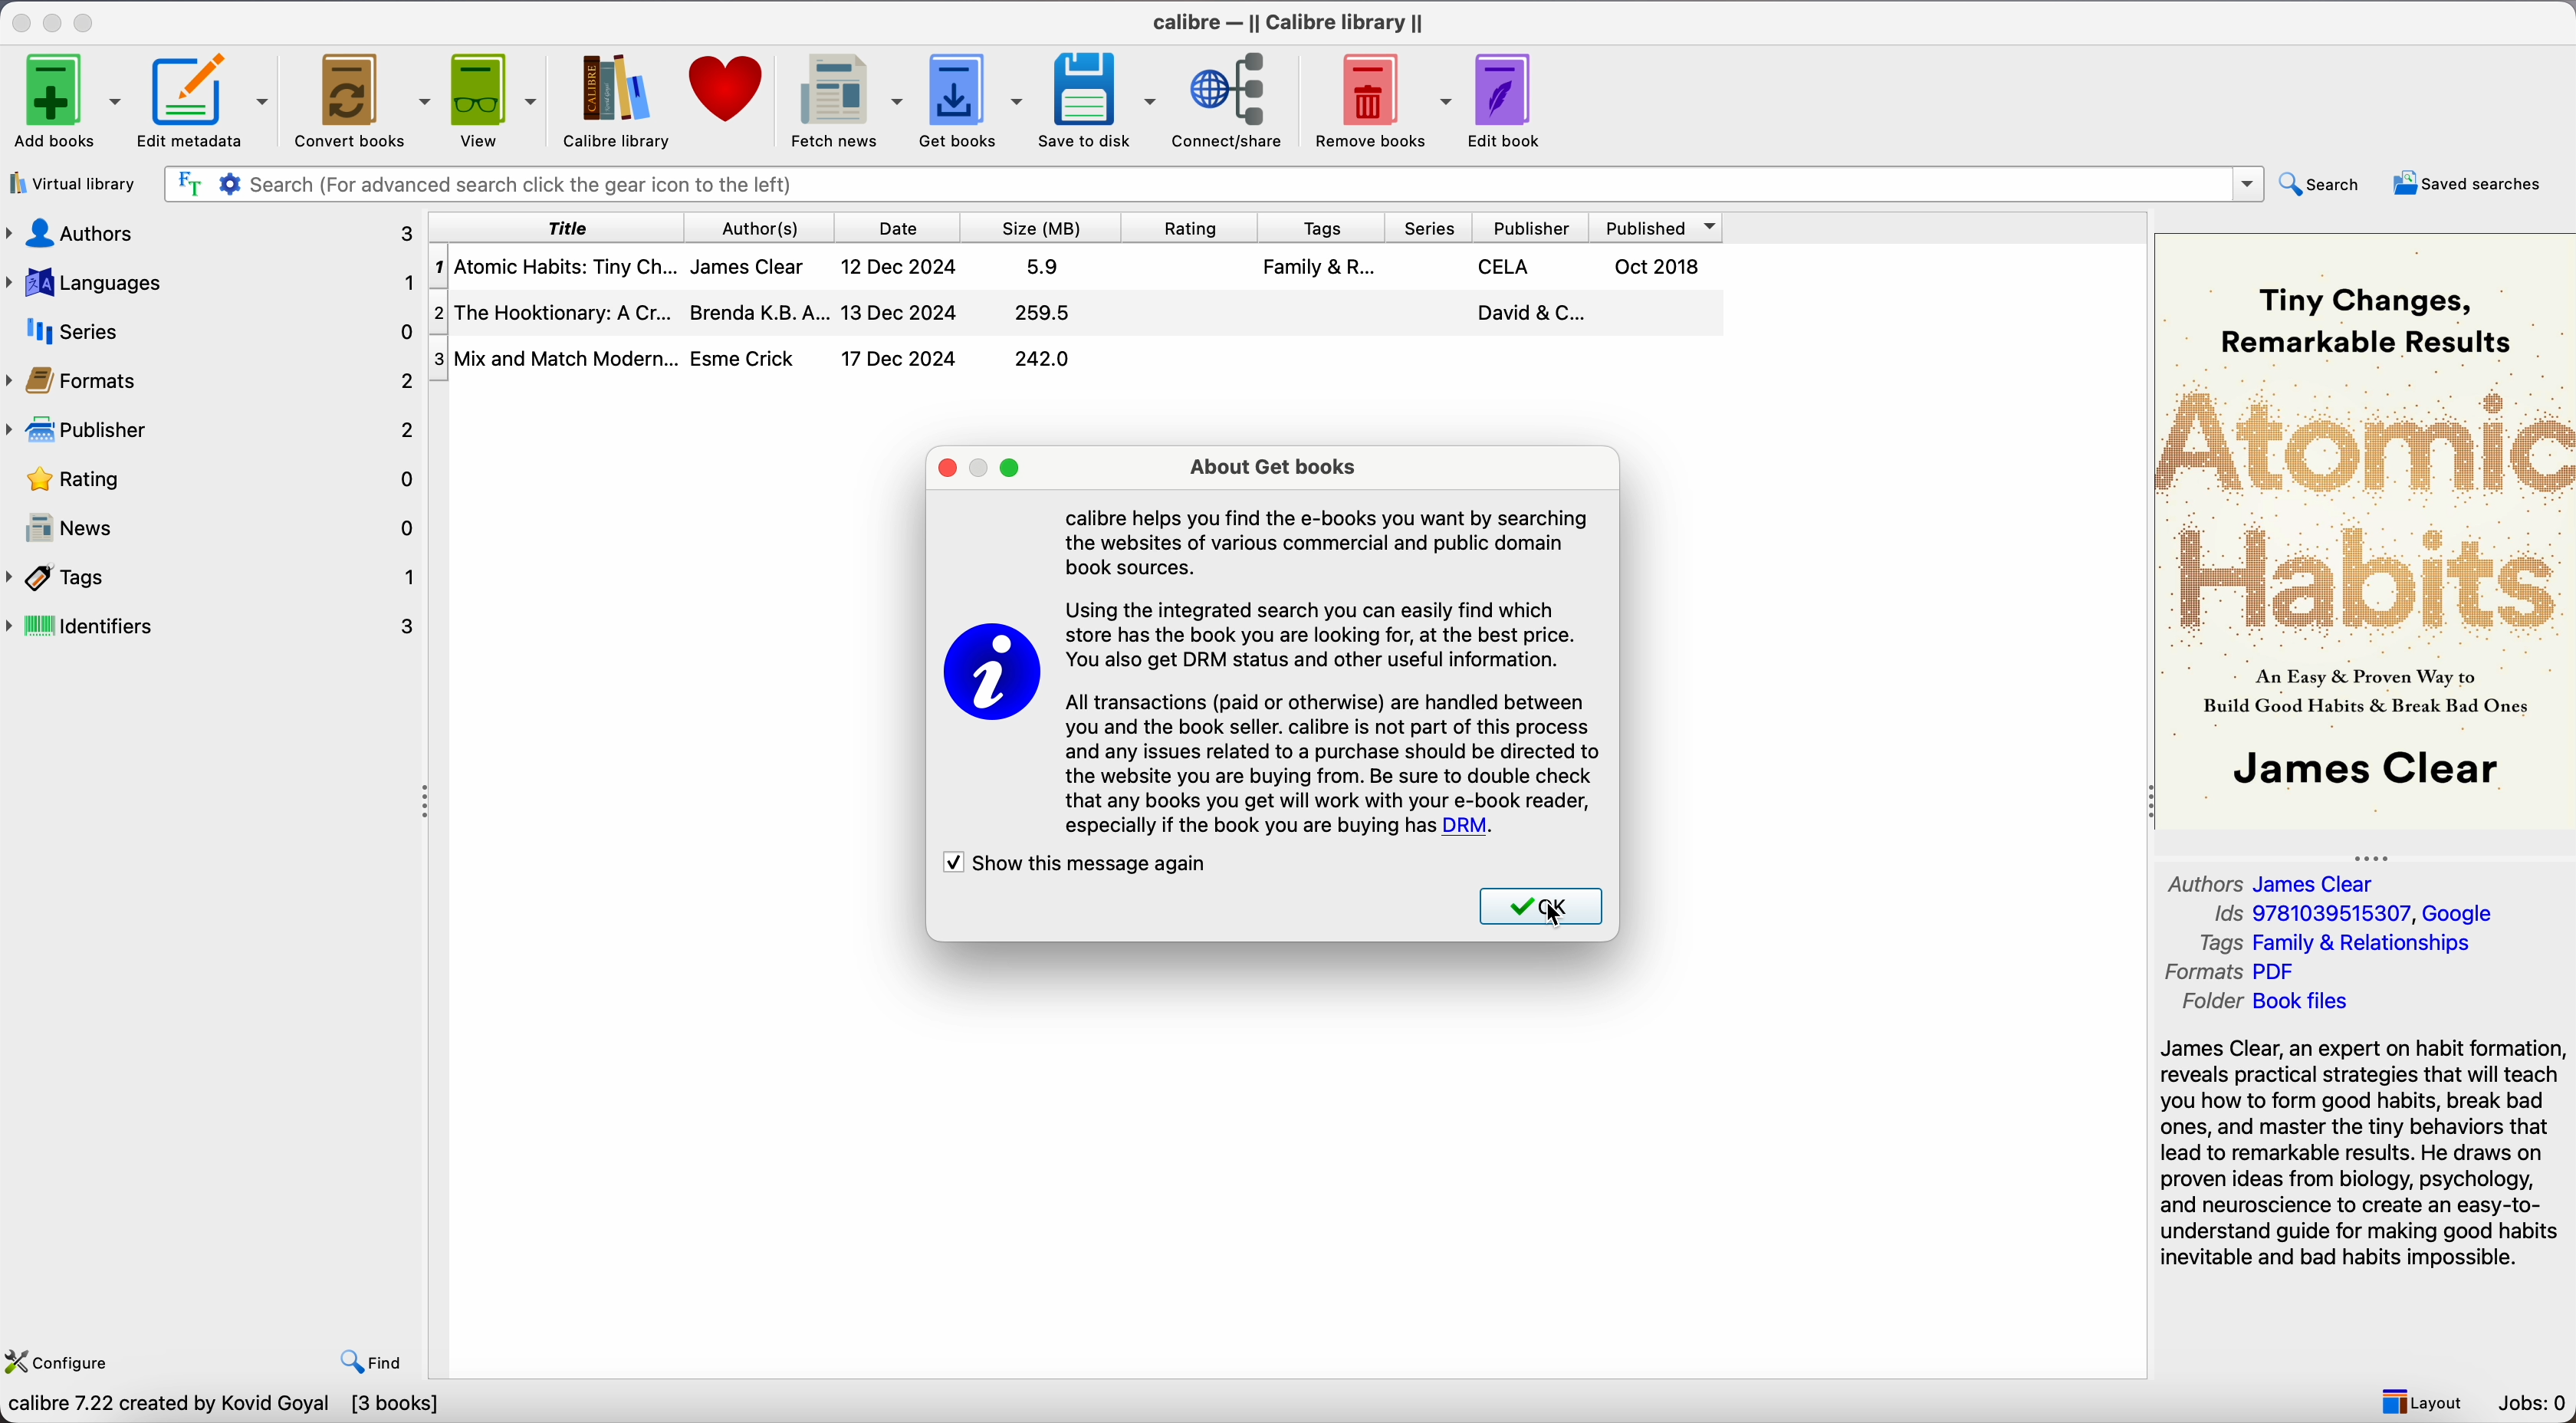 The width and height of the screenshot is (2576, 1423). I want to click on Book cover preview, so click(2365, 529).